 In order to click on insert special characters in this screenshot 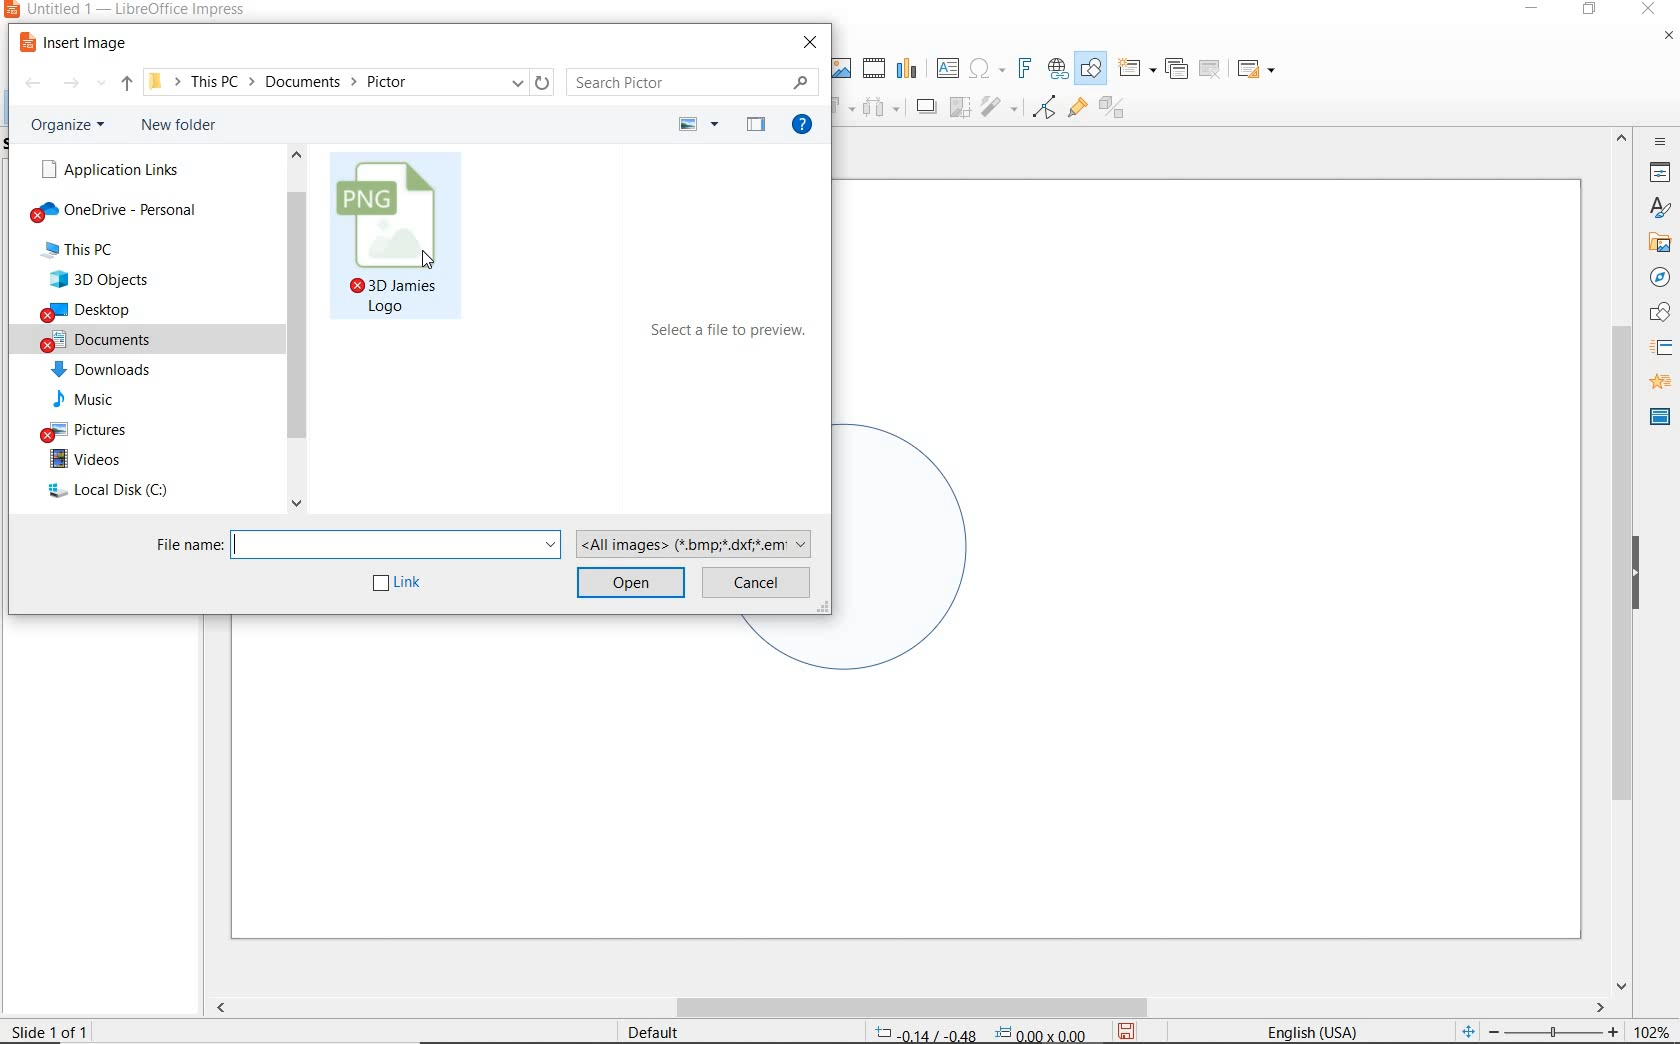, I will do `click(983, 66)`.